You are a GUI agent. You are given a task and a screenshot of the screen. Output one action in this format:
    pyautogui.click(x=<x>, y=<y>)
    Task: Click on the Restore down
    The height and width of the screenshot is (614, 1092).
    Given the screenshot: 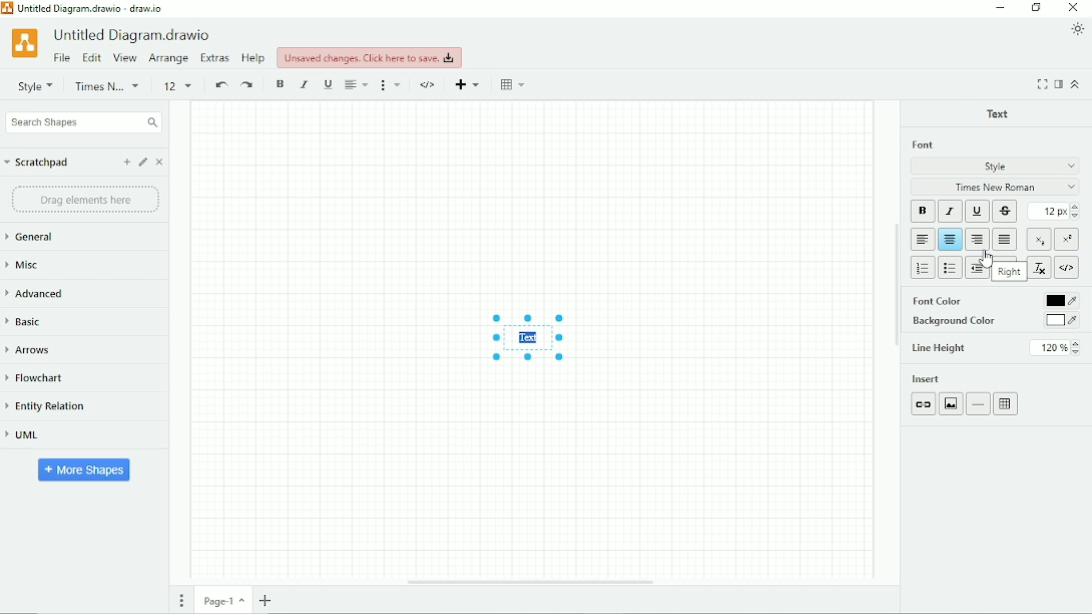 What is the action you would take?
    pyautogui.click(x=1036, y=7)
    